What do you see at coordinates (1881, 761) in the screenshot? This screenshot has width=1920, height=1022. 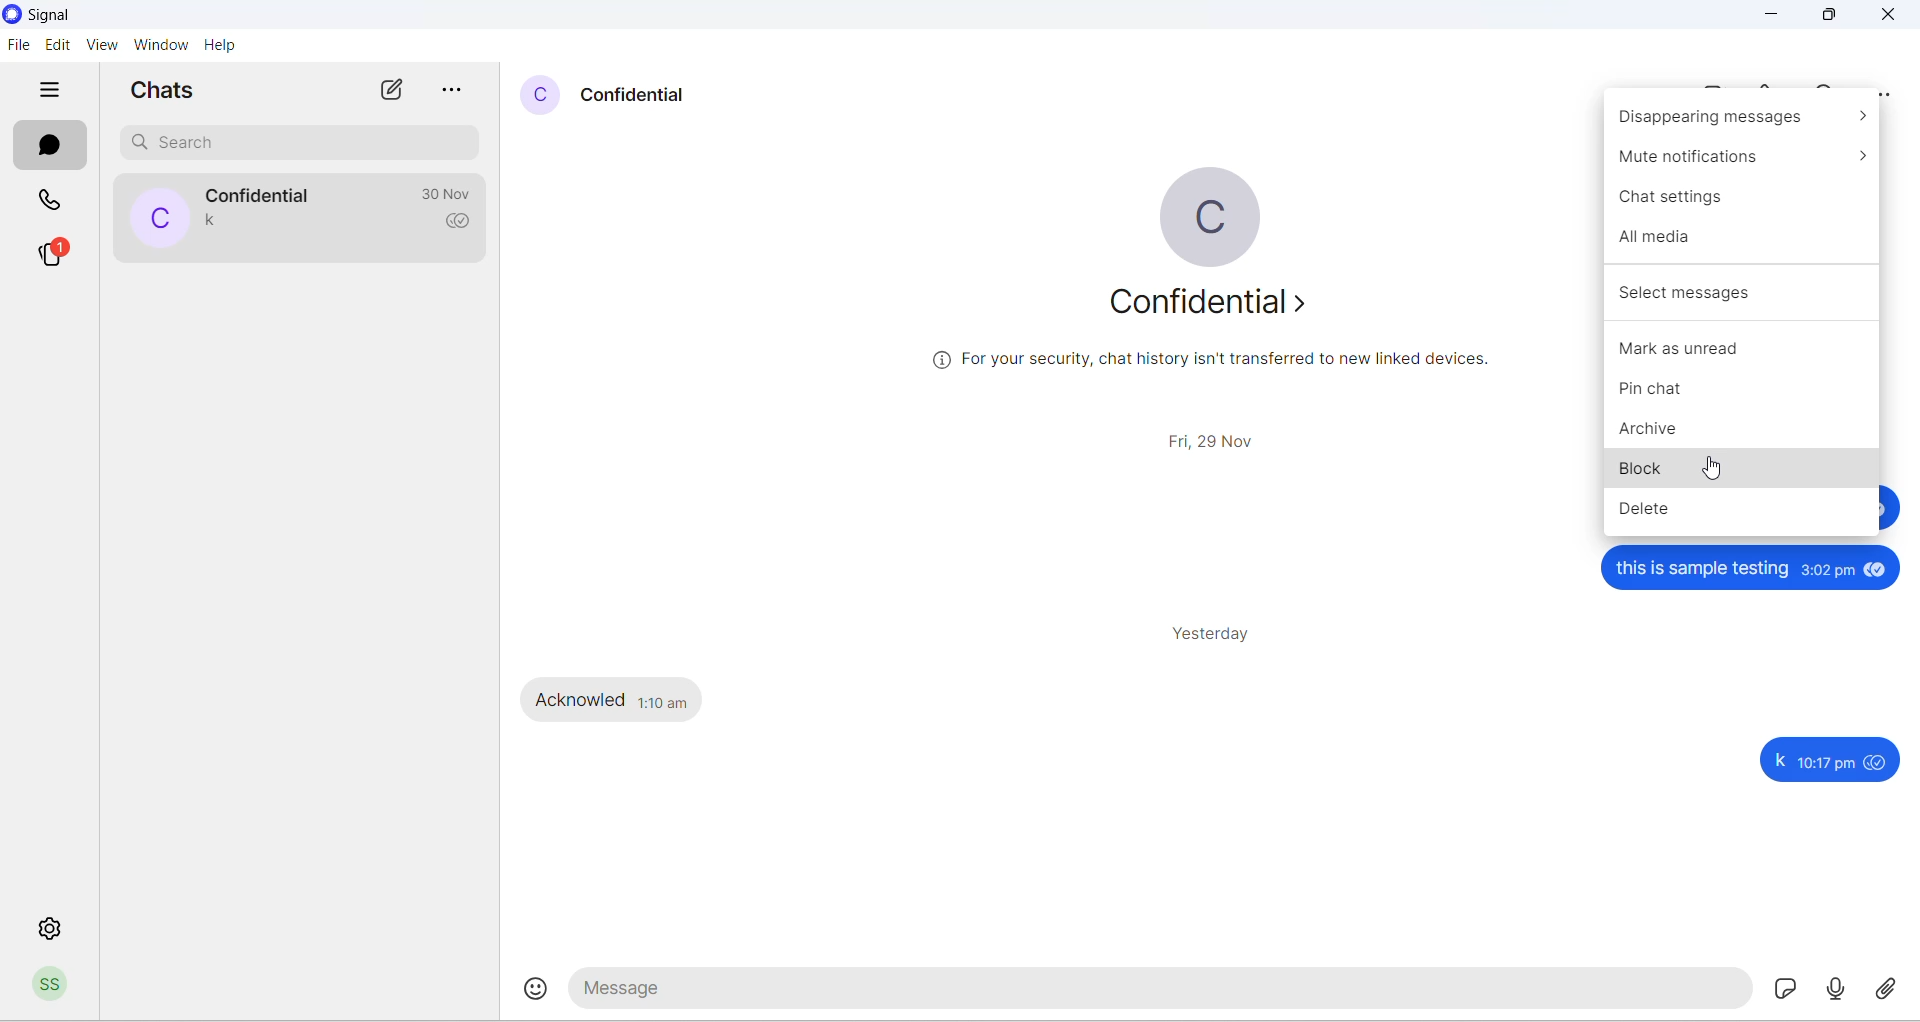 I see `seen` at bounding box center [1881, 761].